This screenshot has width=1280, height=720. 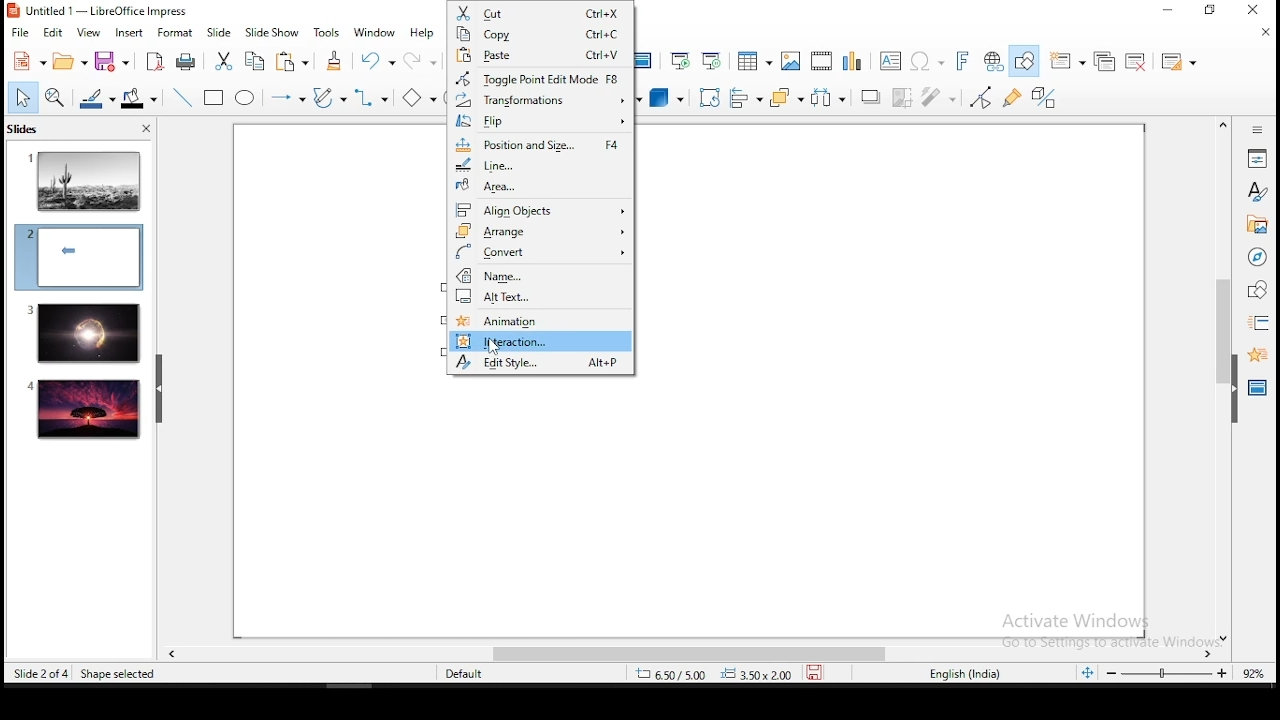 I want to click on lines and arrows, so click(x=287, y=98).